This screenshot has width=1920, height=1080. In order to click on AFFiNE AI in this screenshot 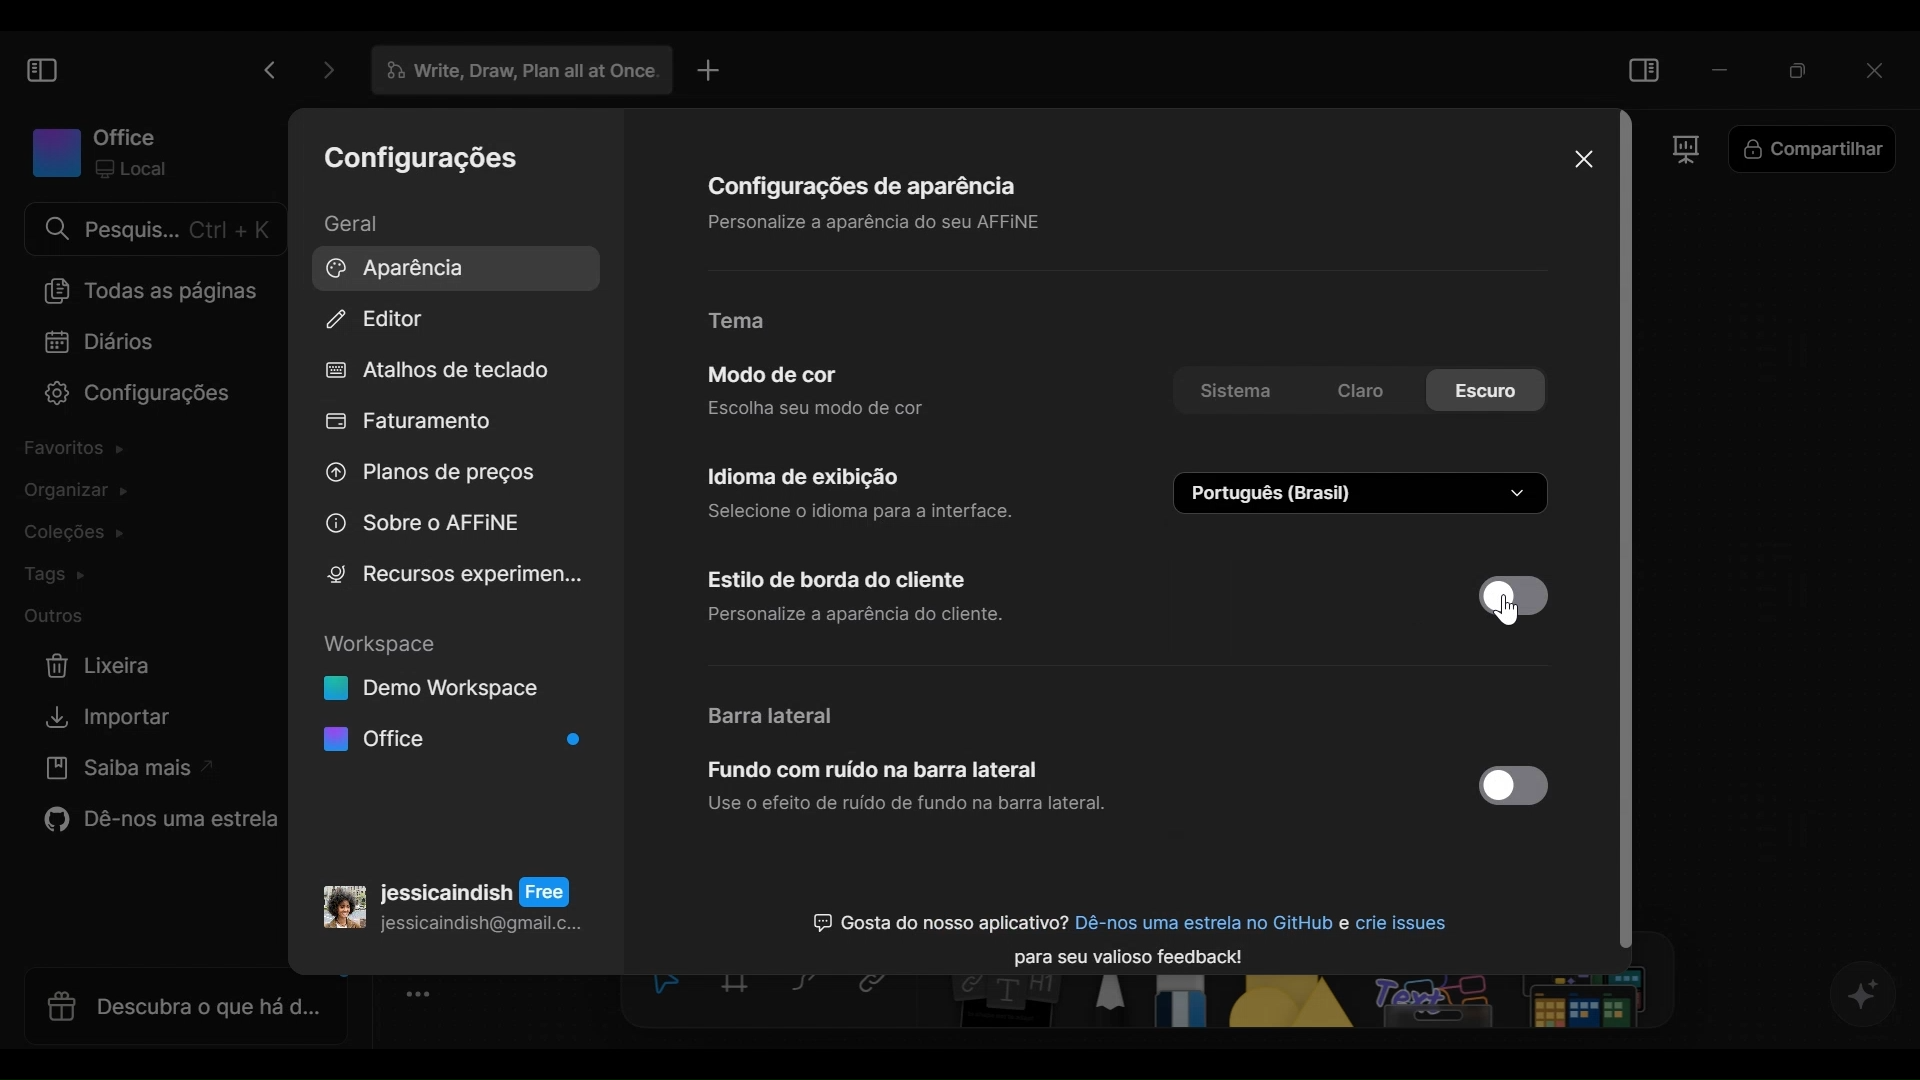, I will do `click(1864, 996)`.